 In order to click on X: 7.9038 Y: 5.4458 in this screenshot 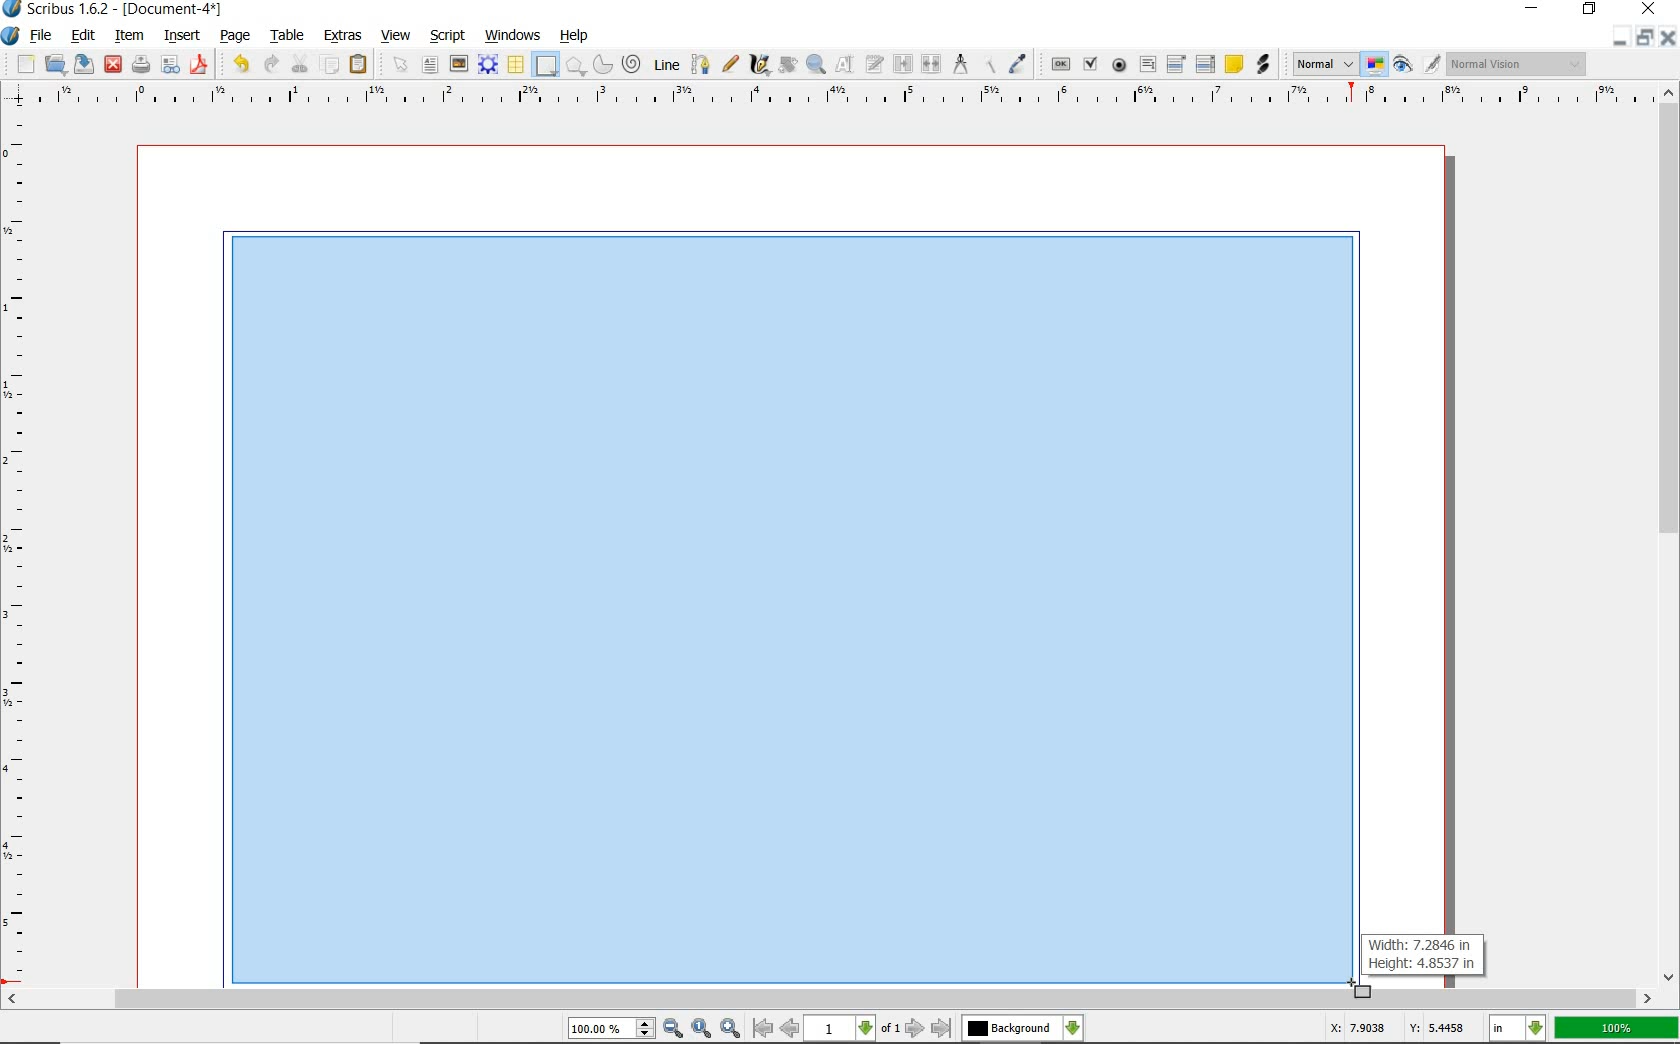, I will do `click(1394, 1028)`.